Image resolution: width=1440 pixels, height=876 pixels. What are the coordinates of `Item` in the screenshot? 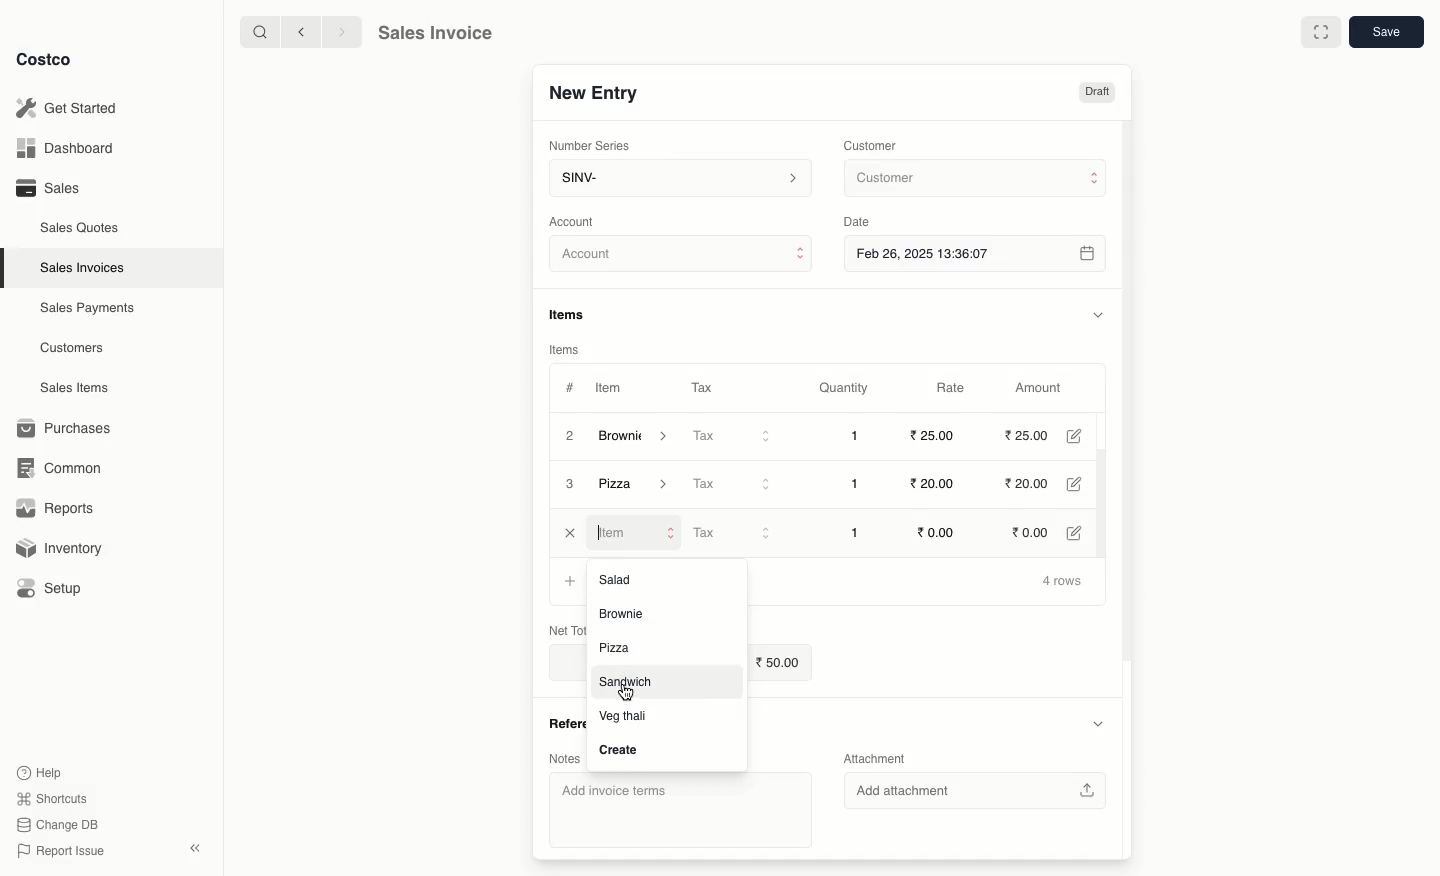 It's located at (611, 390).